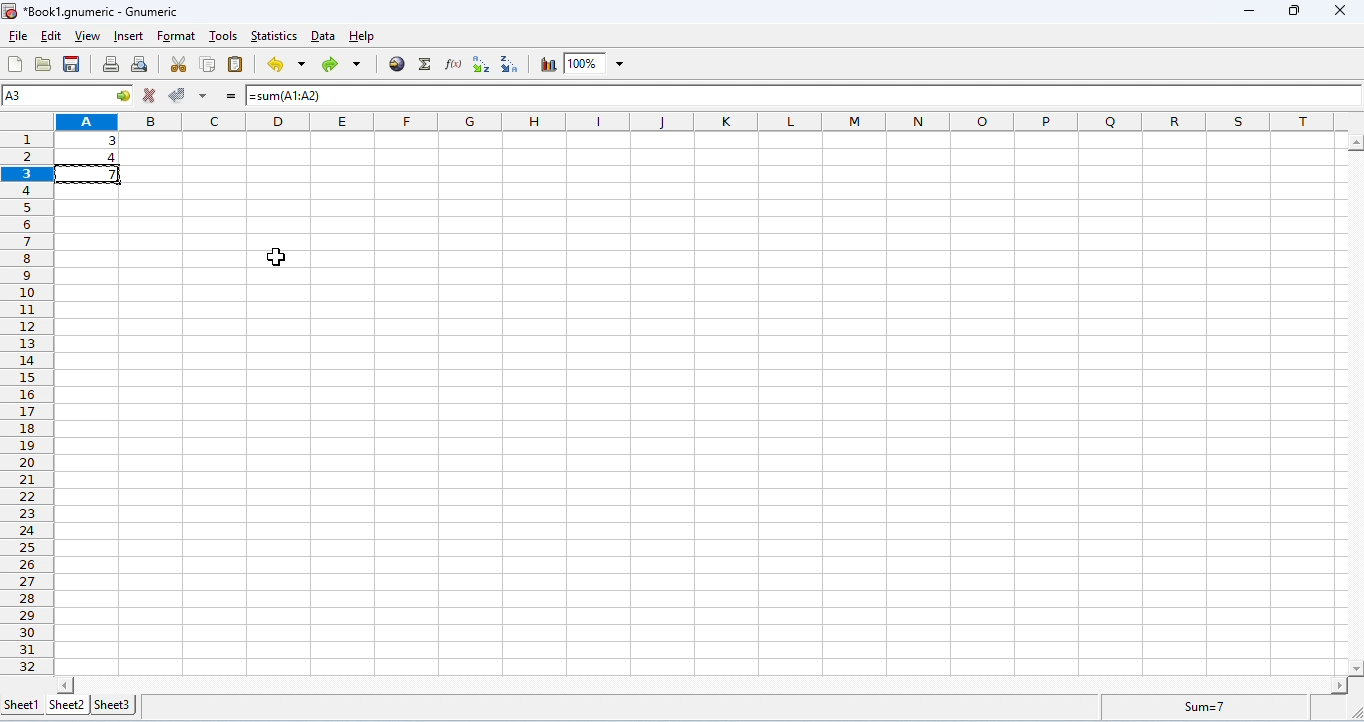  What do you see at coordinates (223, 37) in the screenshot?
I see `tools` at bounding box center [223, 37].